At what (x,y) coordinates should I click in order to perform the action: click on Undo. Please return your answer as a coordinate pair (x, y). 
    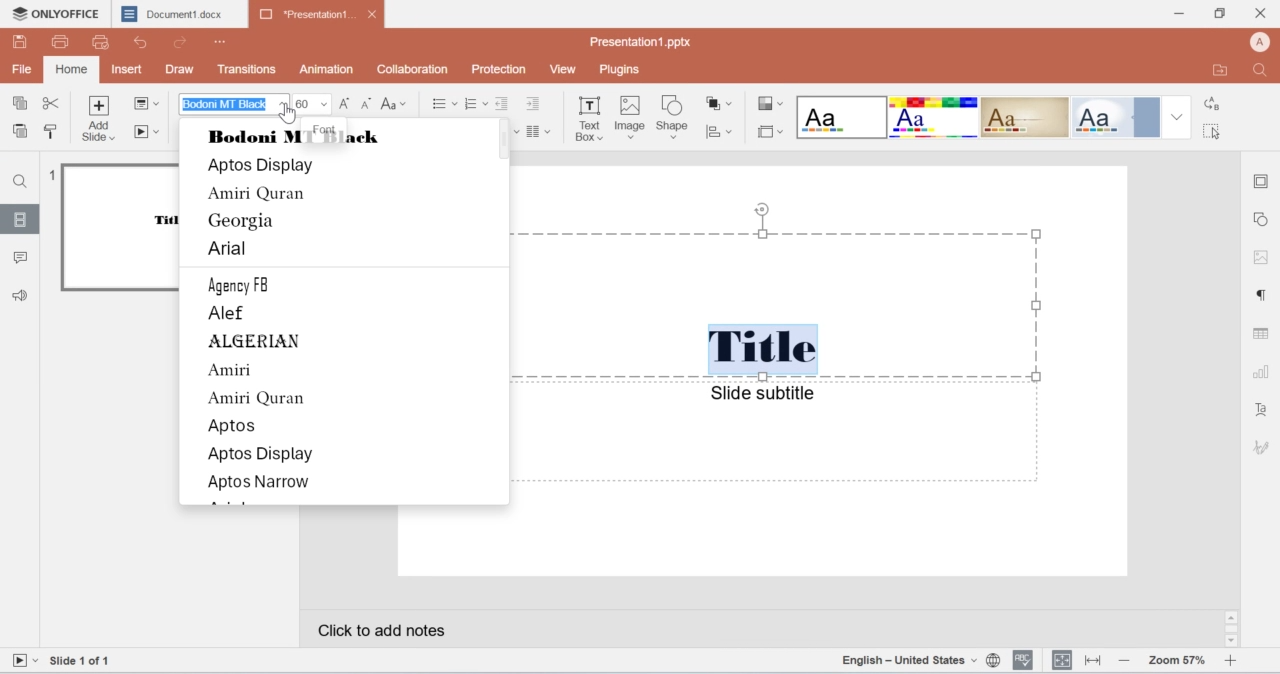
    Looking at the image, I should click on (146, 42).